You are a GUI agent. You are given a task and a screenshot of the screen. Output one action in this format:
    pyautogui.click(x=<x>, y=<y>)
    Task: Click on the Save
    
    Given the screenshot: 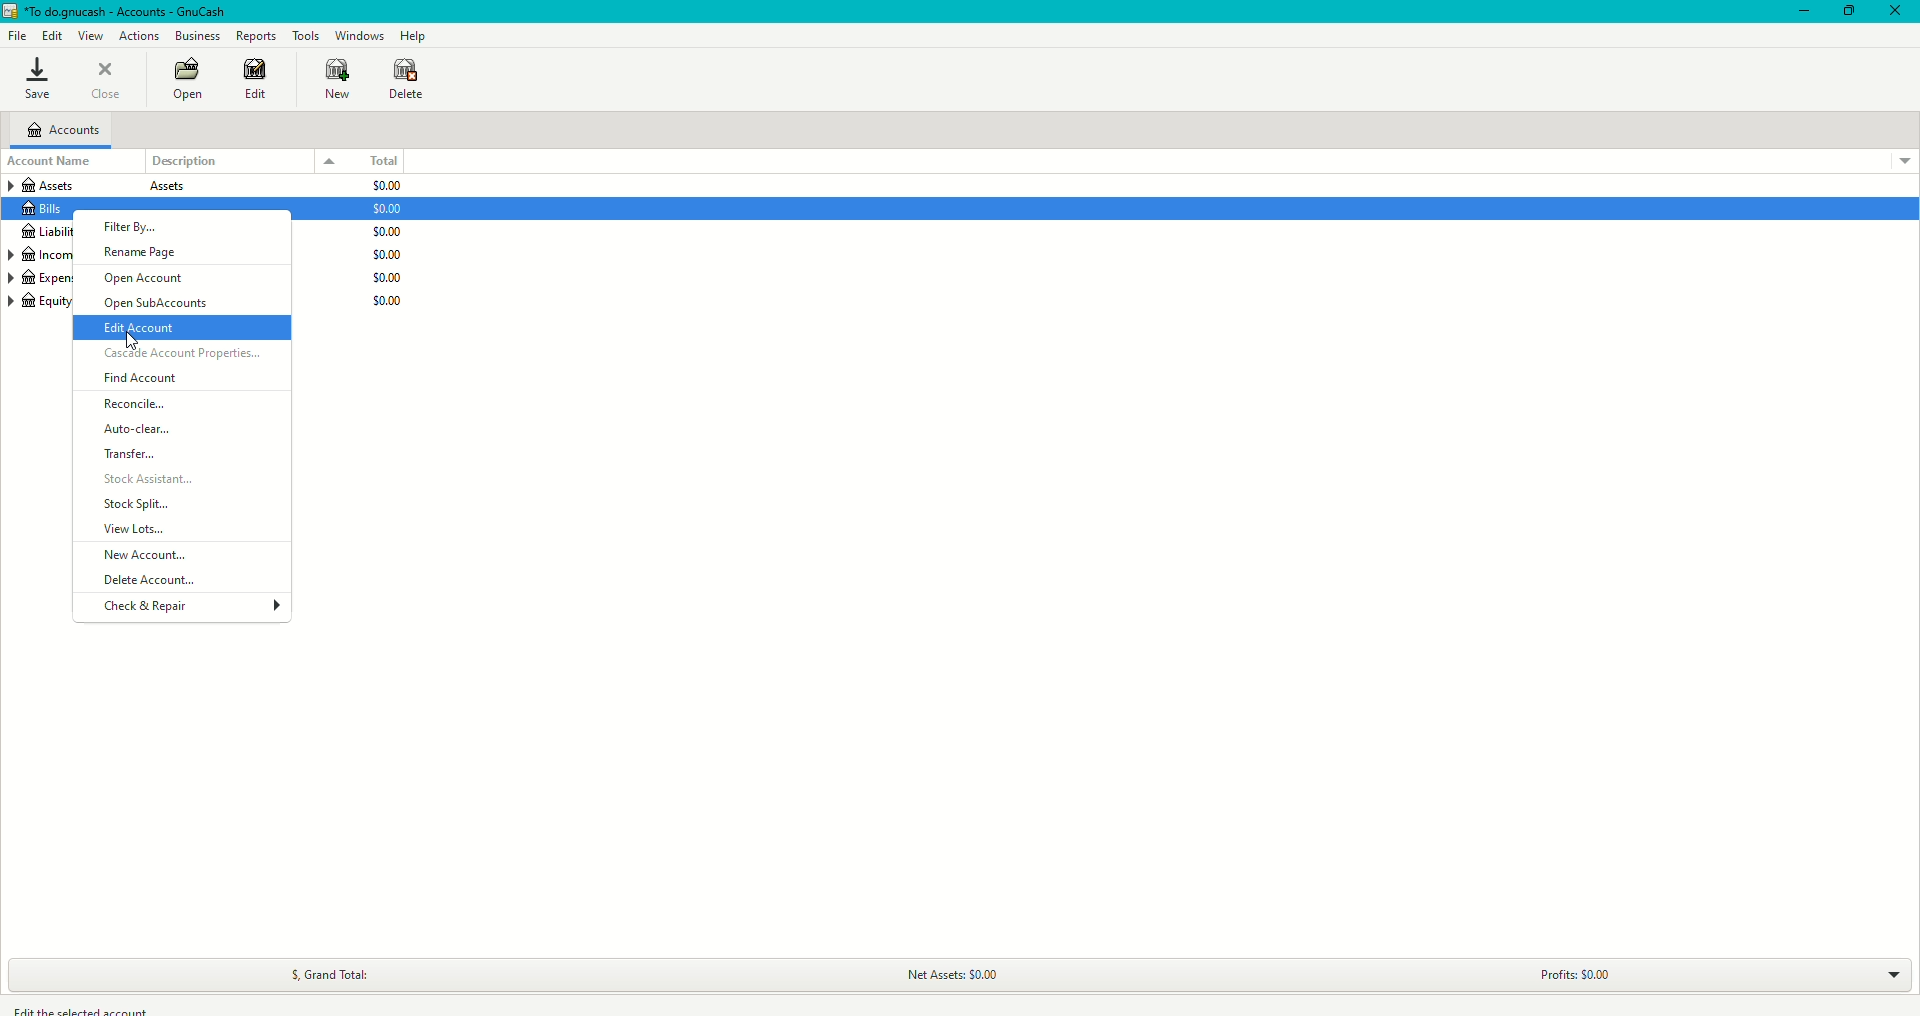 What is the action you would take?
    pyautogui.click(x=36, y=82)
    